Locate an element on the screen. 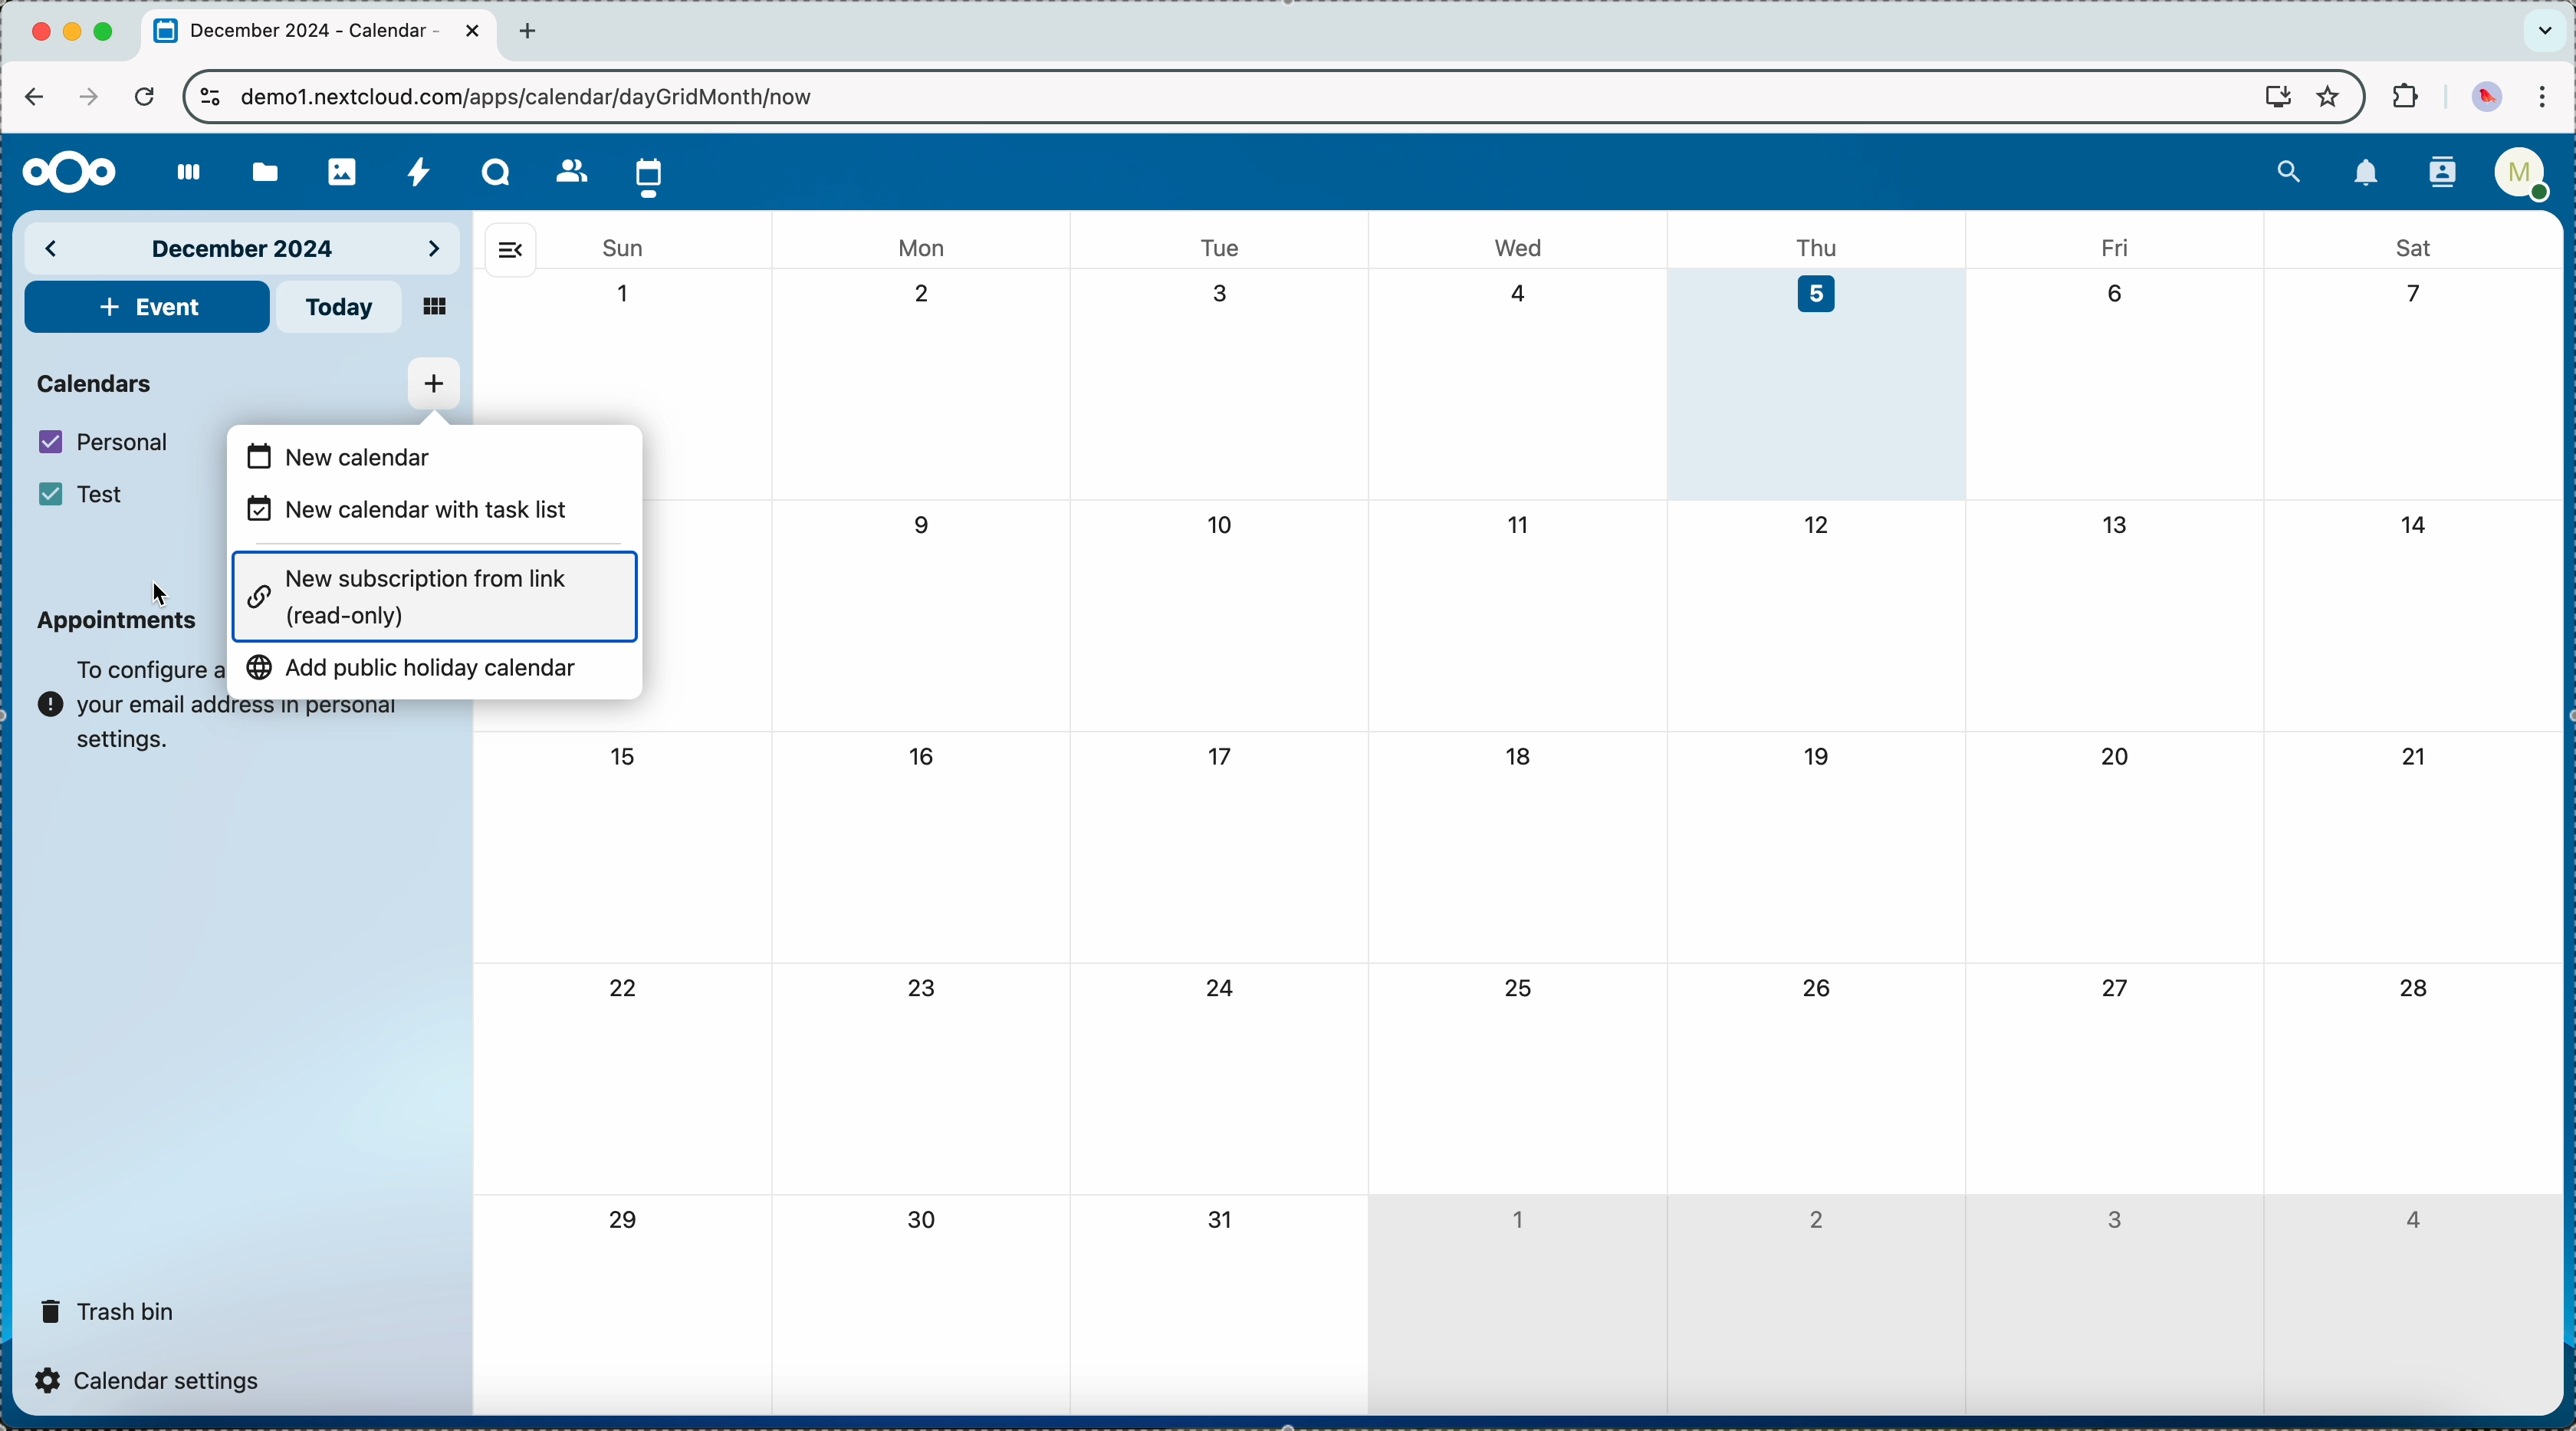 The height and width of the screenshot is (1431, 2576). typing name is located at coordinates (386, 456).